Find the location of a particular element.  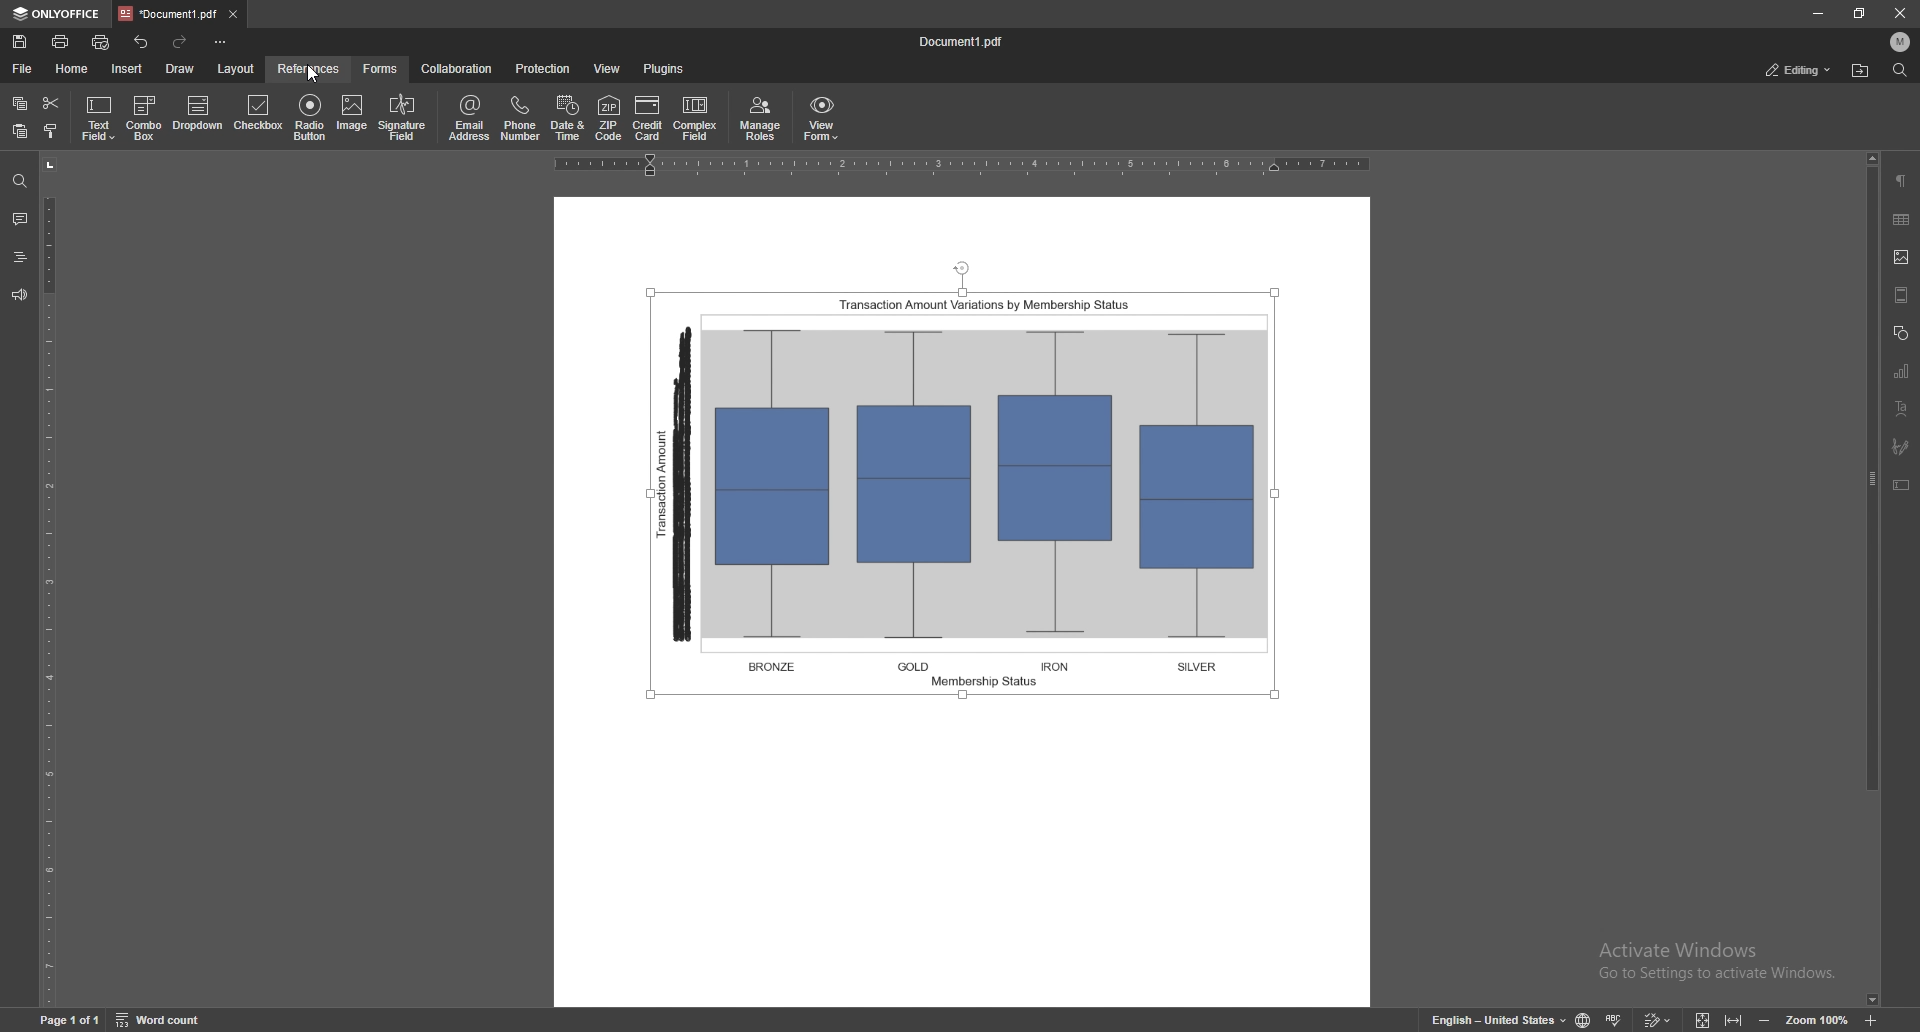

resize is located at coordinates (1856, 13).